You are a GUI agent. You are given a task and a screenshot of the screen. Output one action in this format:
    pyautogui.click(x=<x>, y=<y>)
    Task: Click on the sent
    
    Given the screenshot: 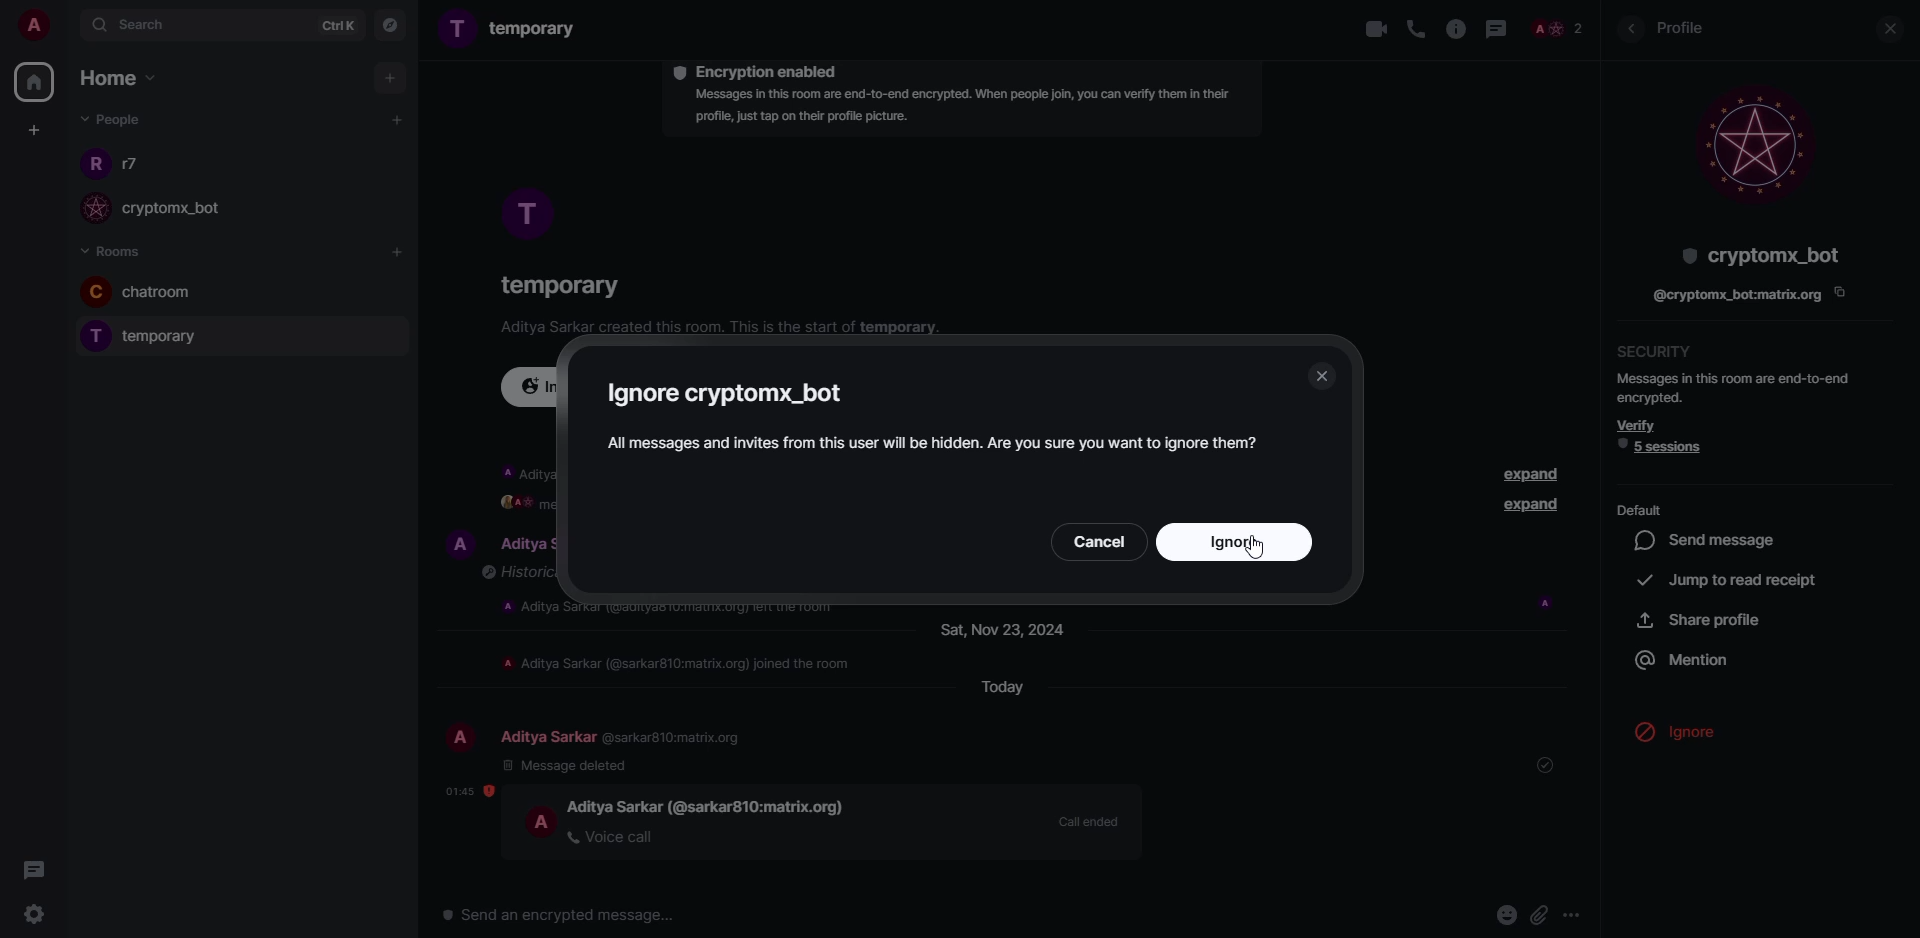 What is the action you would take?
    pyautogui.click(x=1551, y=764)
    